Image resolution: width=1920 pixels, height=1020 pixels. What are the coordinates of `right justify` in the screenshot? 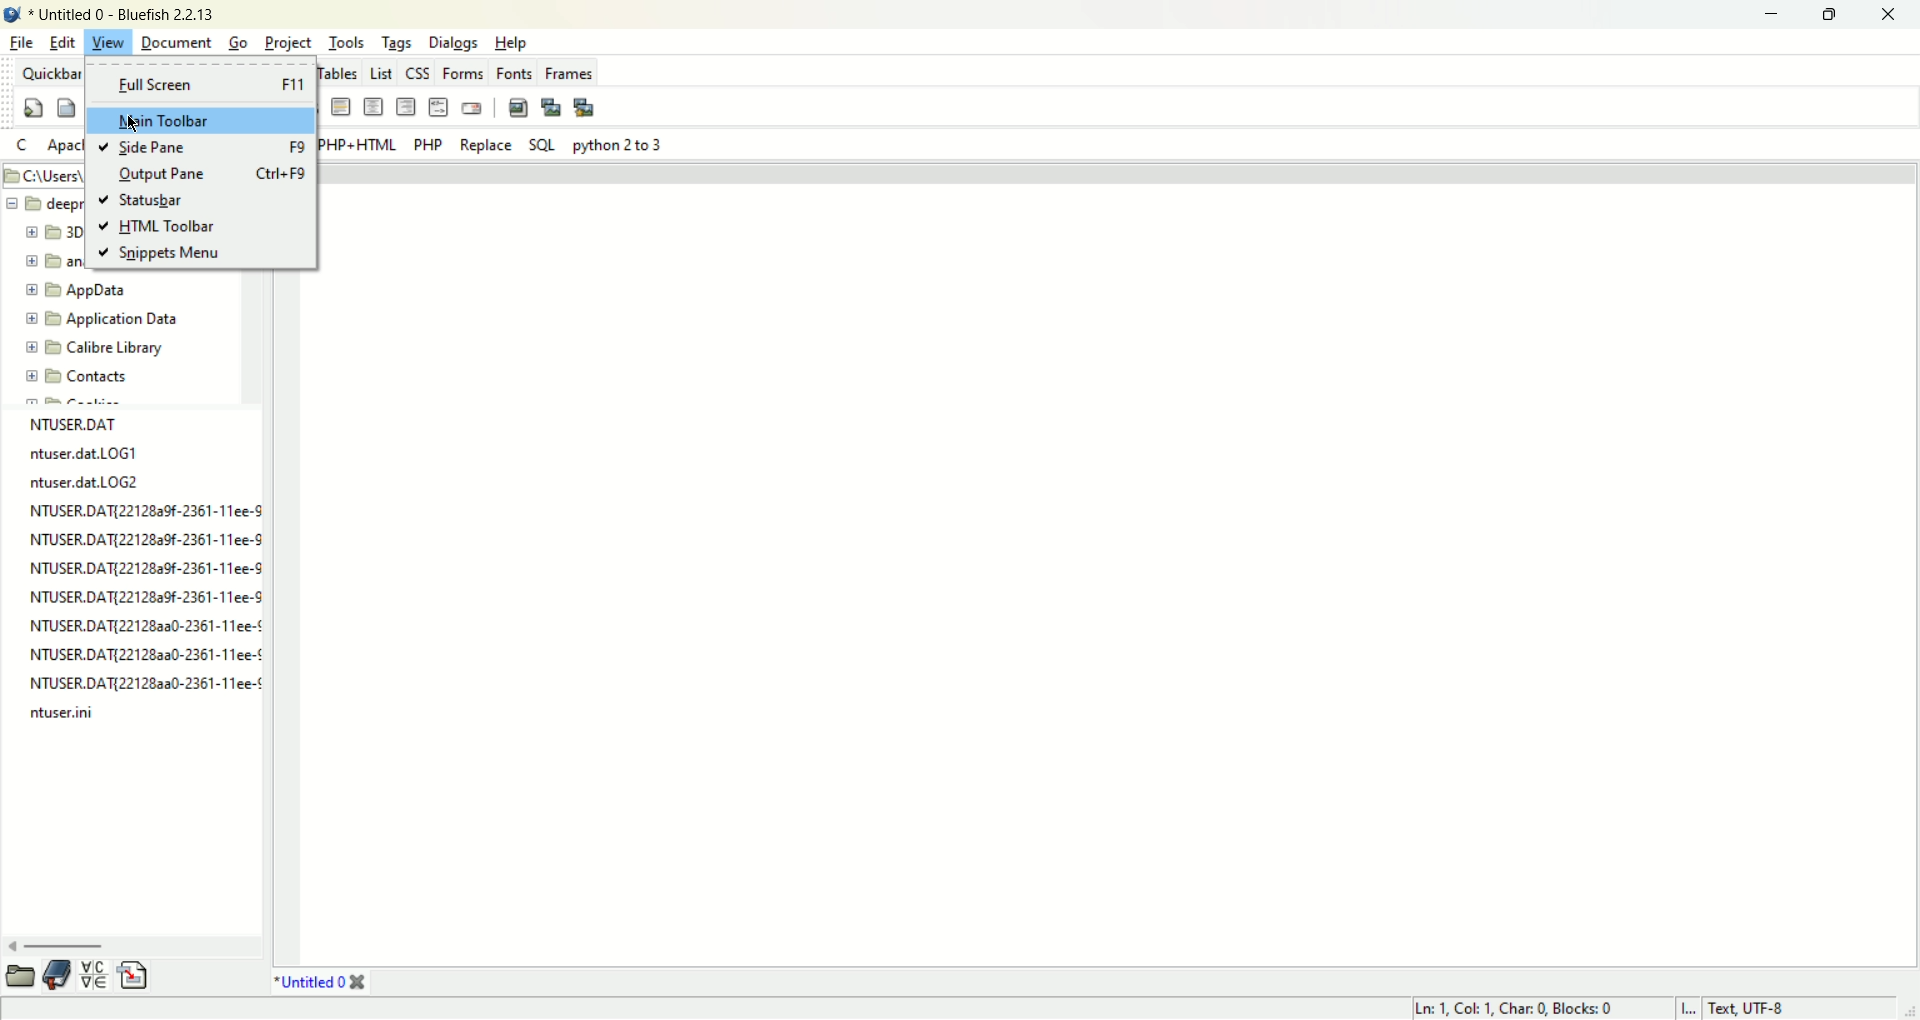 It's located at (405, 106).